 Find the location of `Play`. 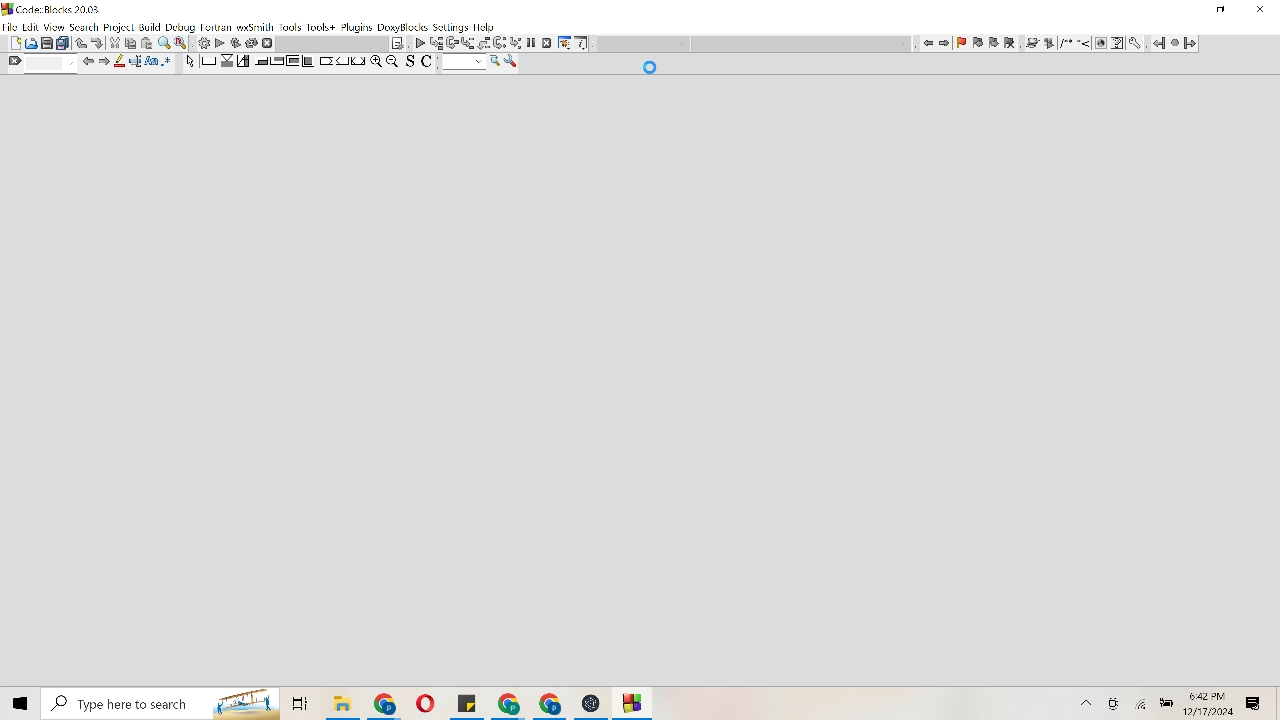

Play is located at coordinates (220, 43).